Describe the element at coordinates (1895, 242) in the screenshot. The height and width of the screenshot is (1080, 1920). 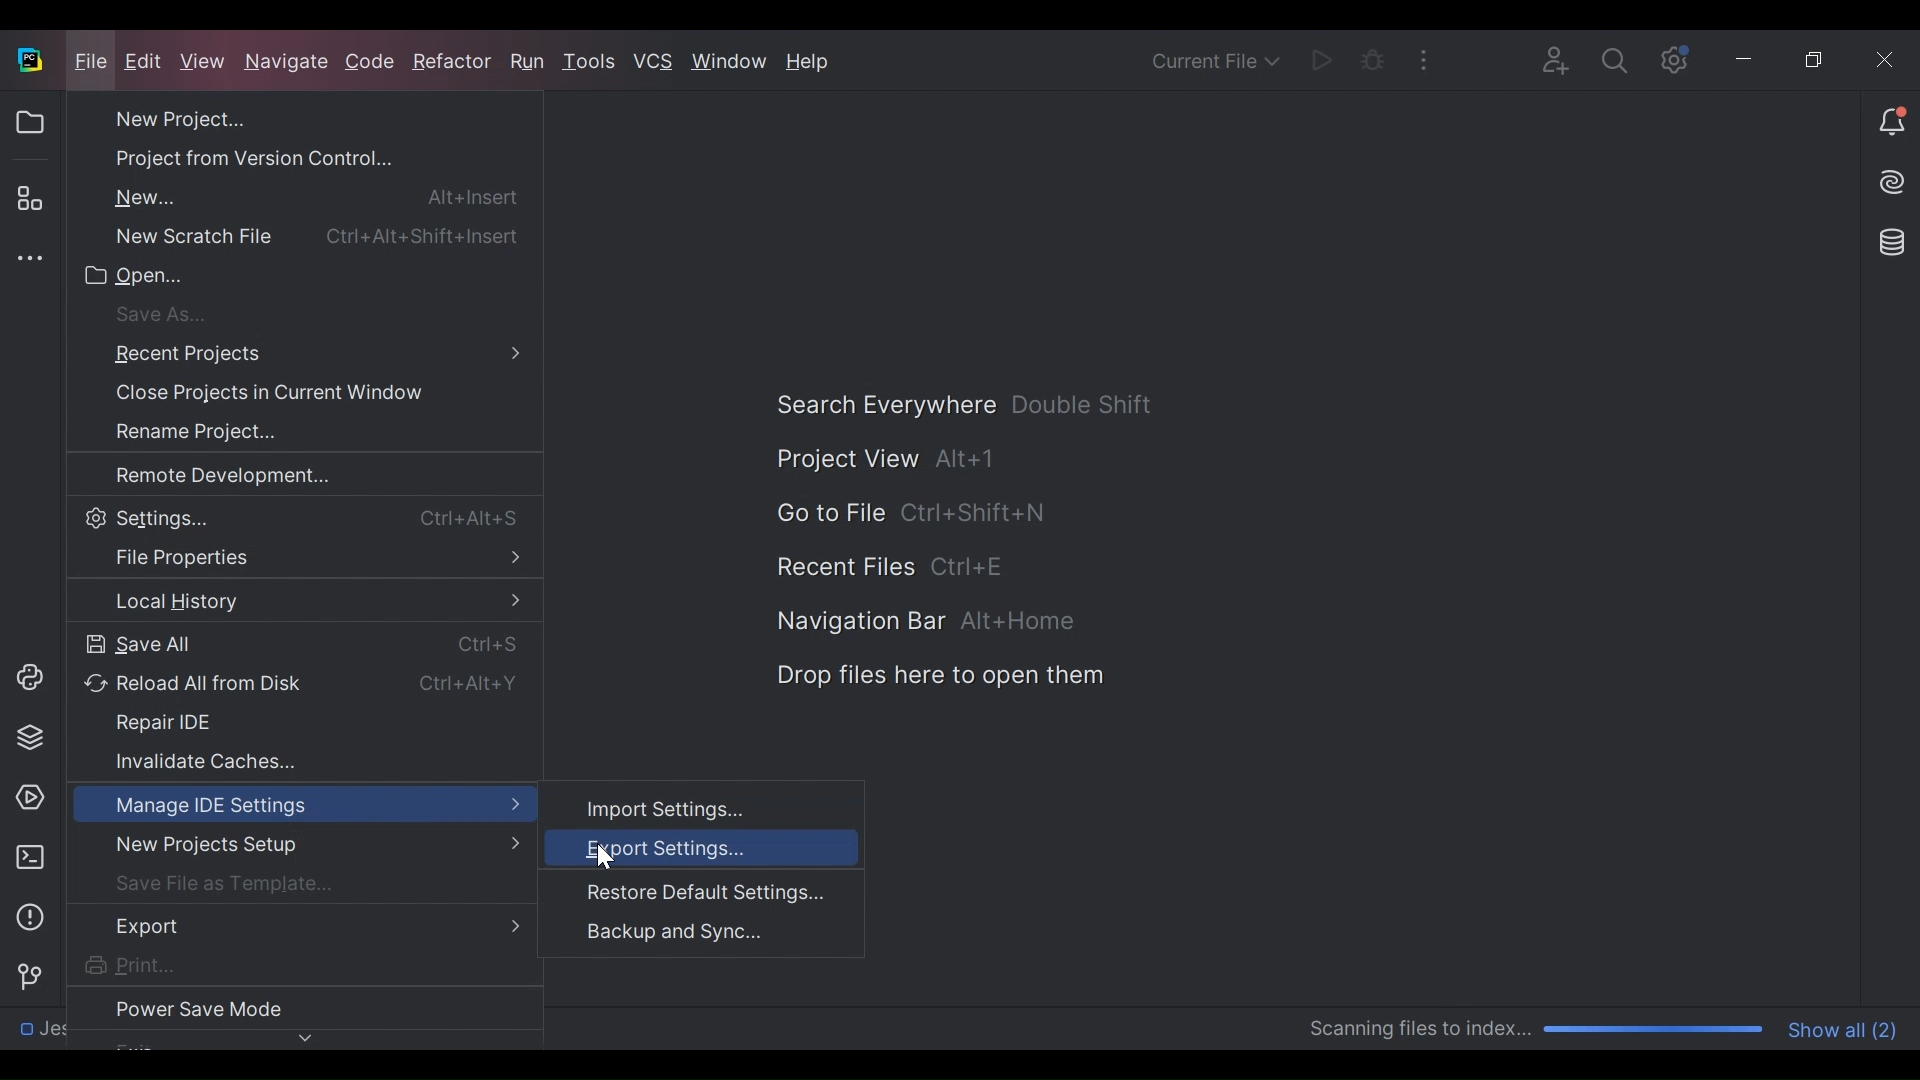
I see `Database` at that location.